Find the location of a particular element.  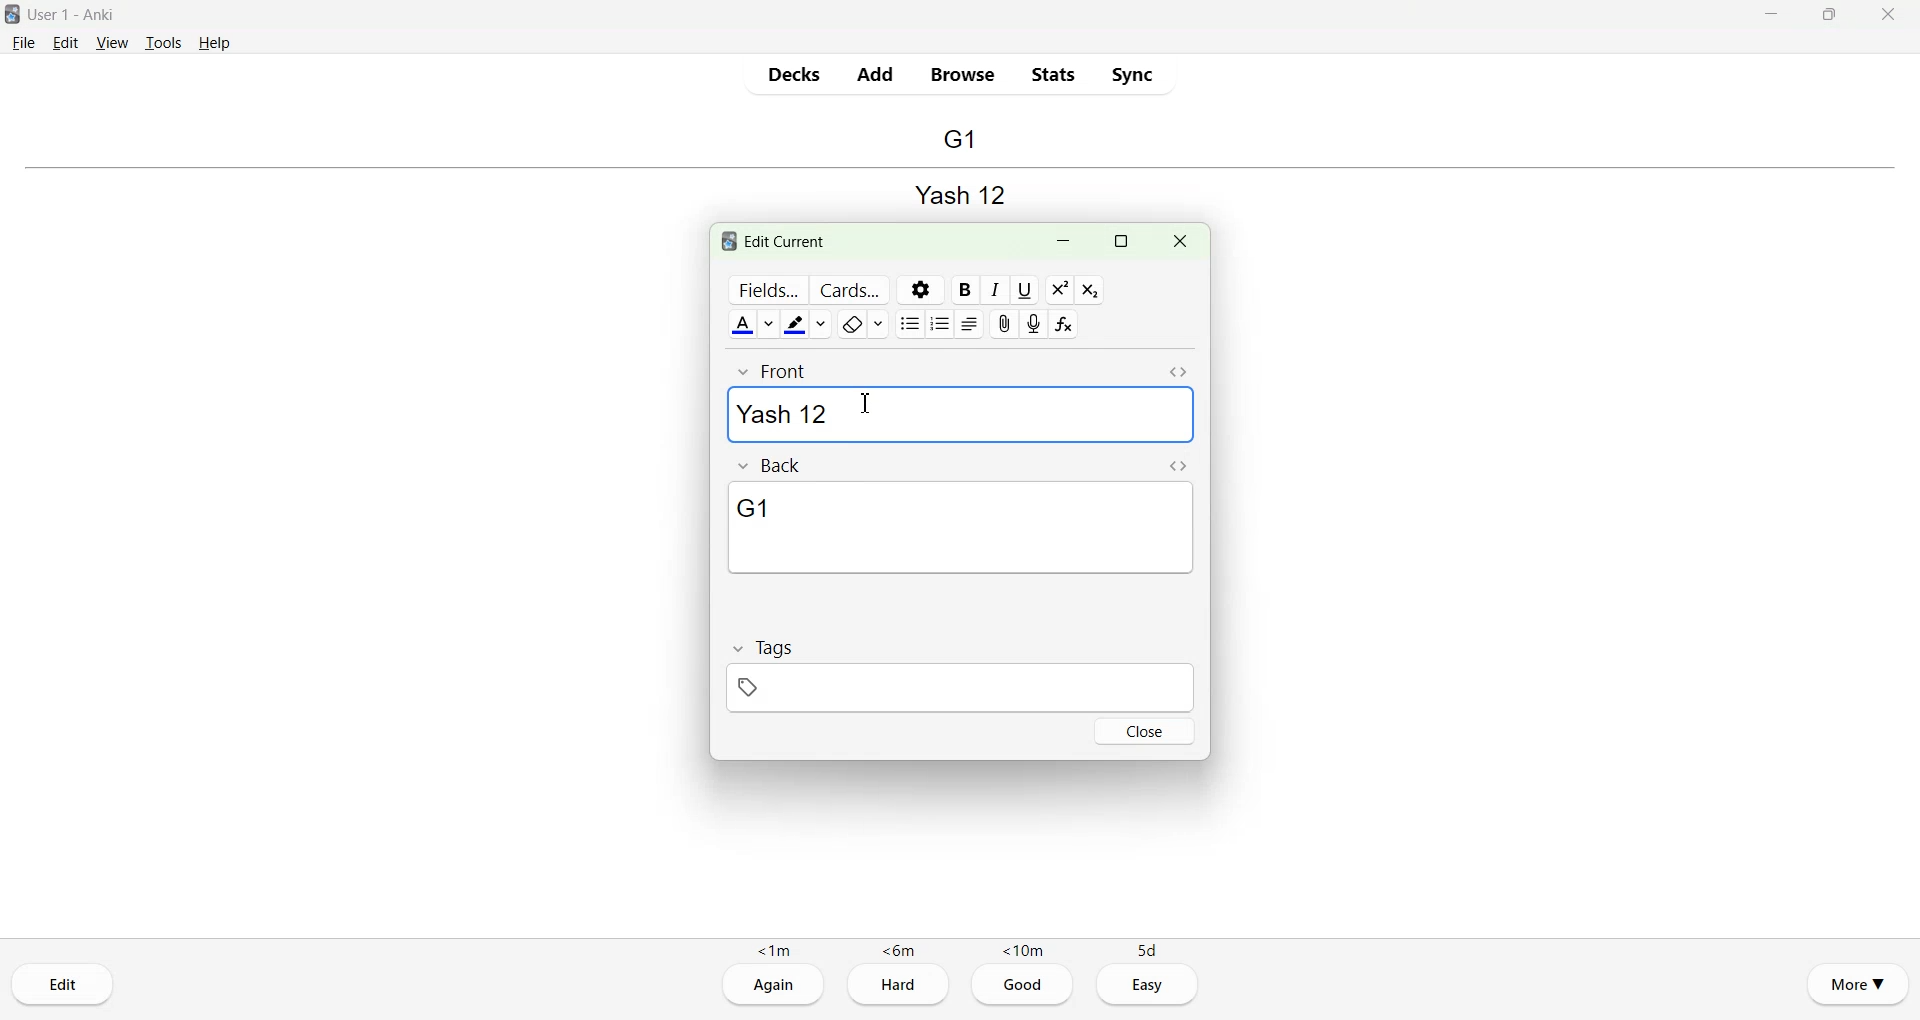

Unordered list is located at coordinates (910, 323).